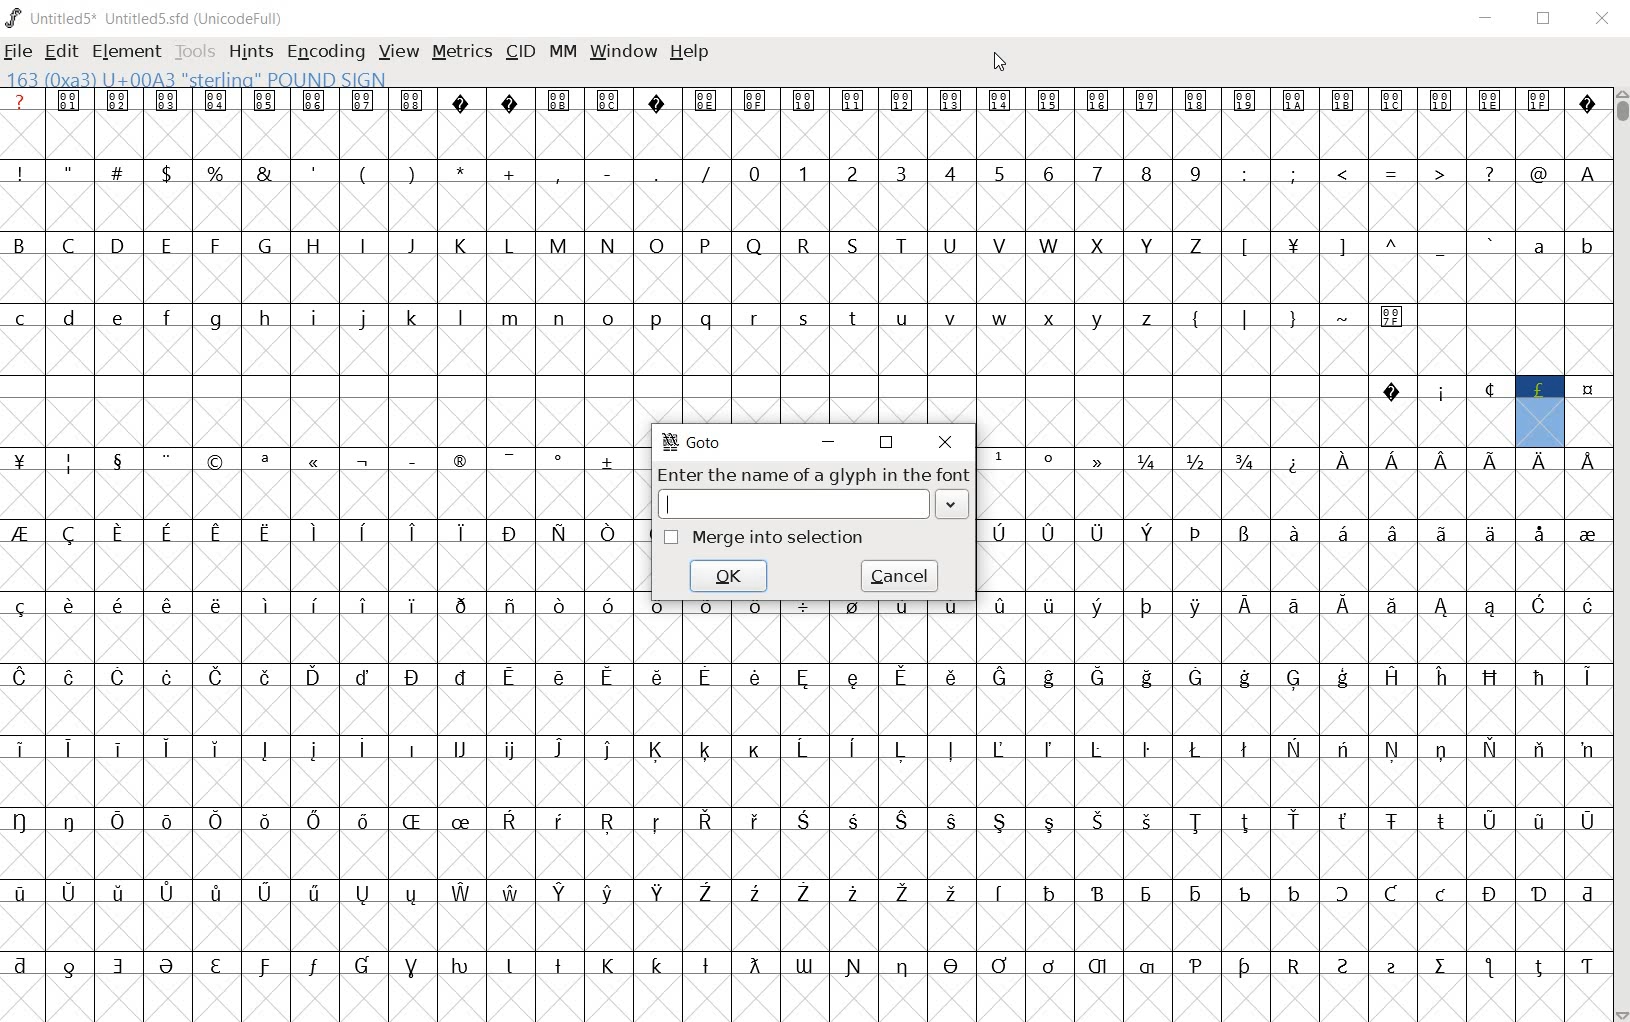 This screenshot has height=1022, width=1630. I want to click on close, so click(947, 442).